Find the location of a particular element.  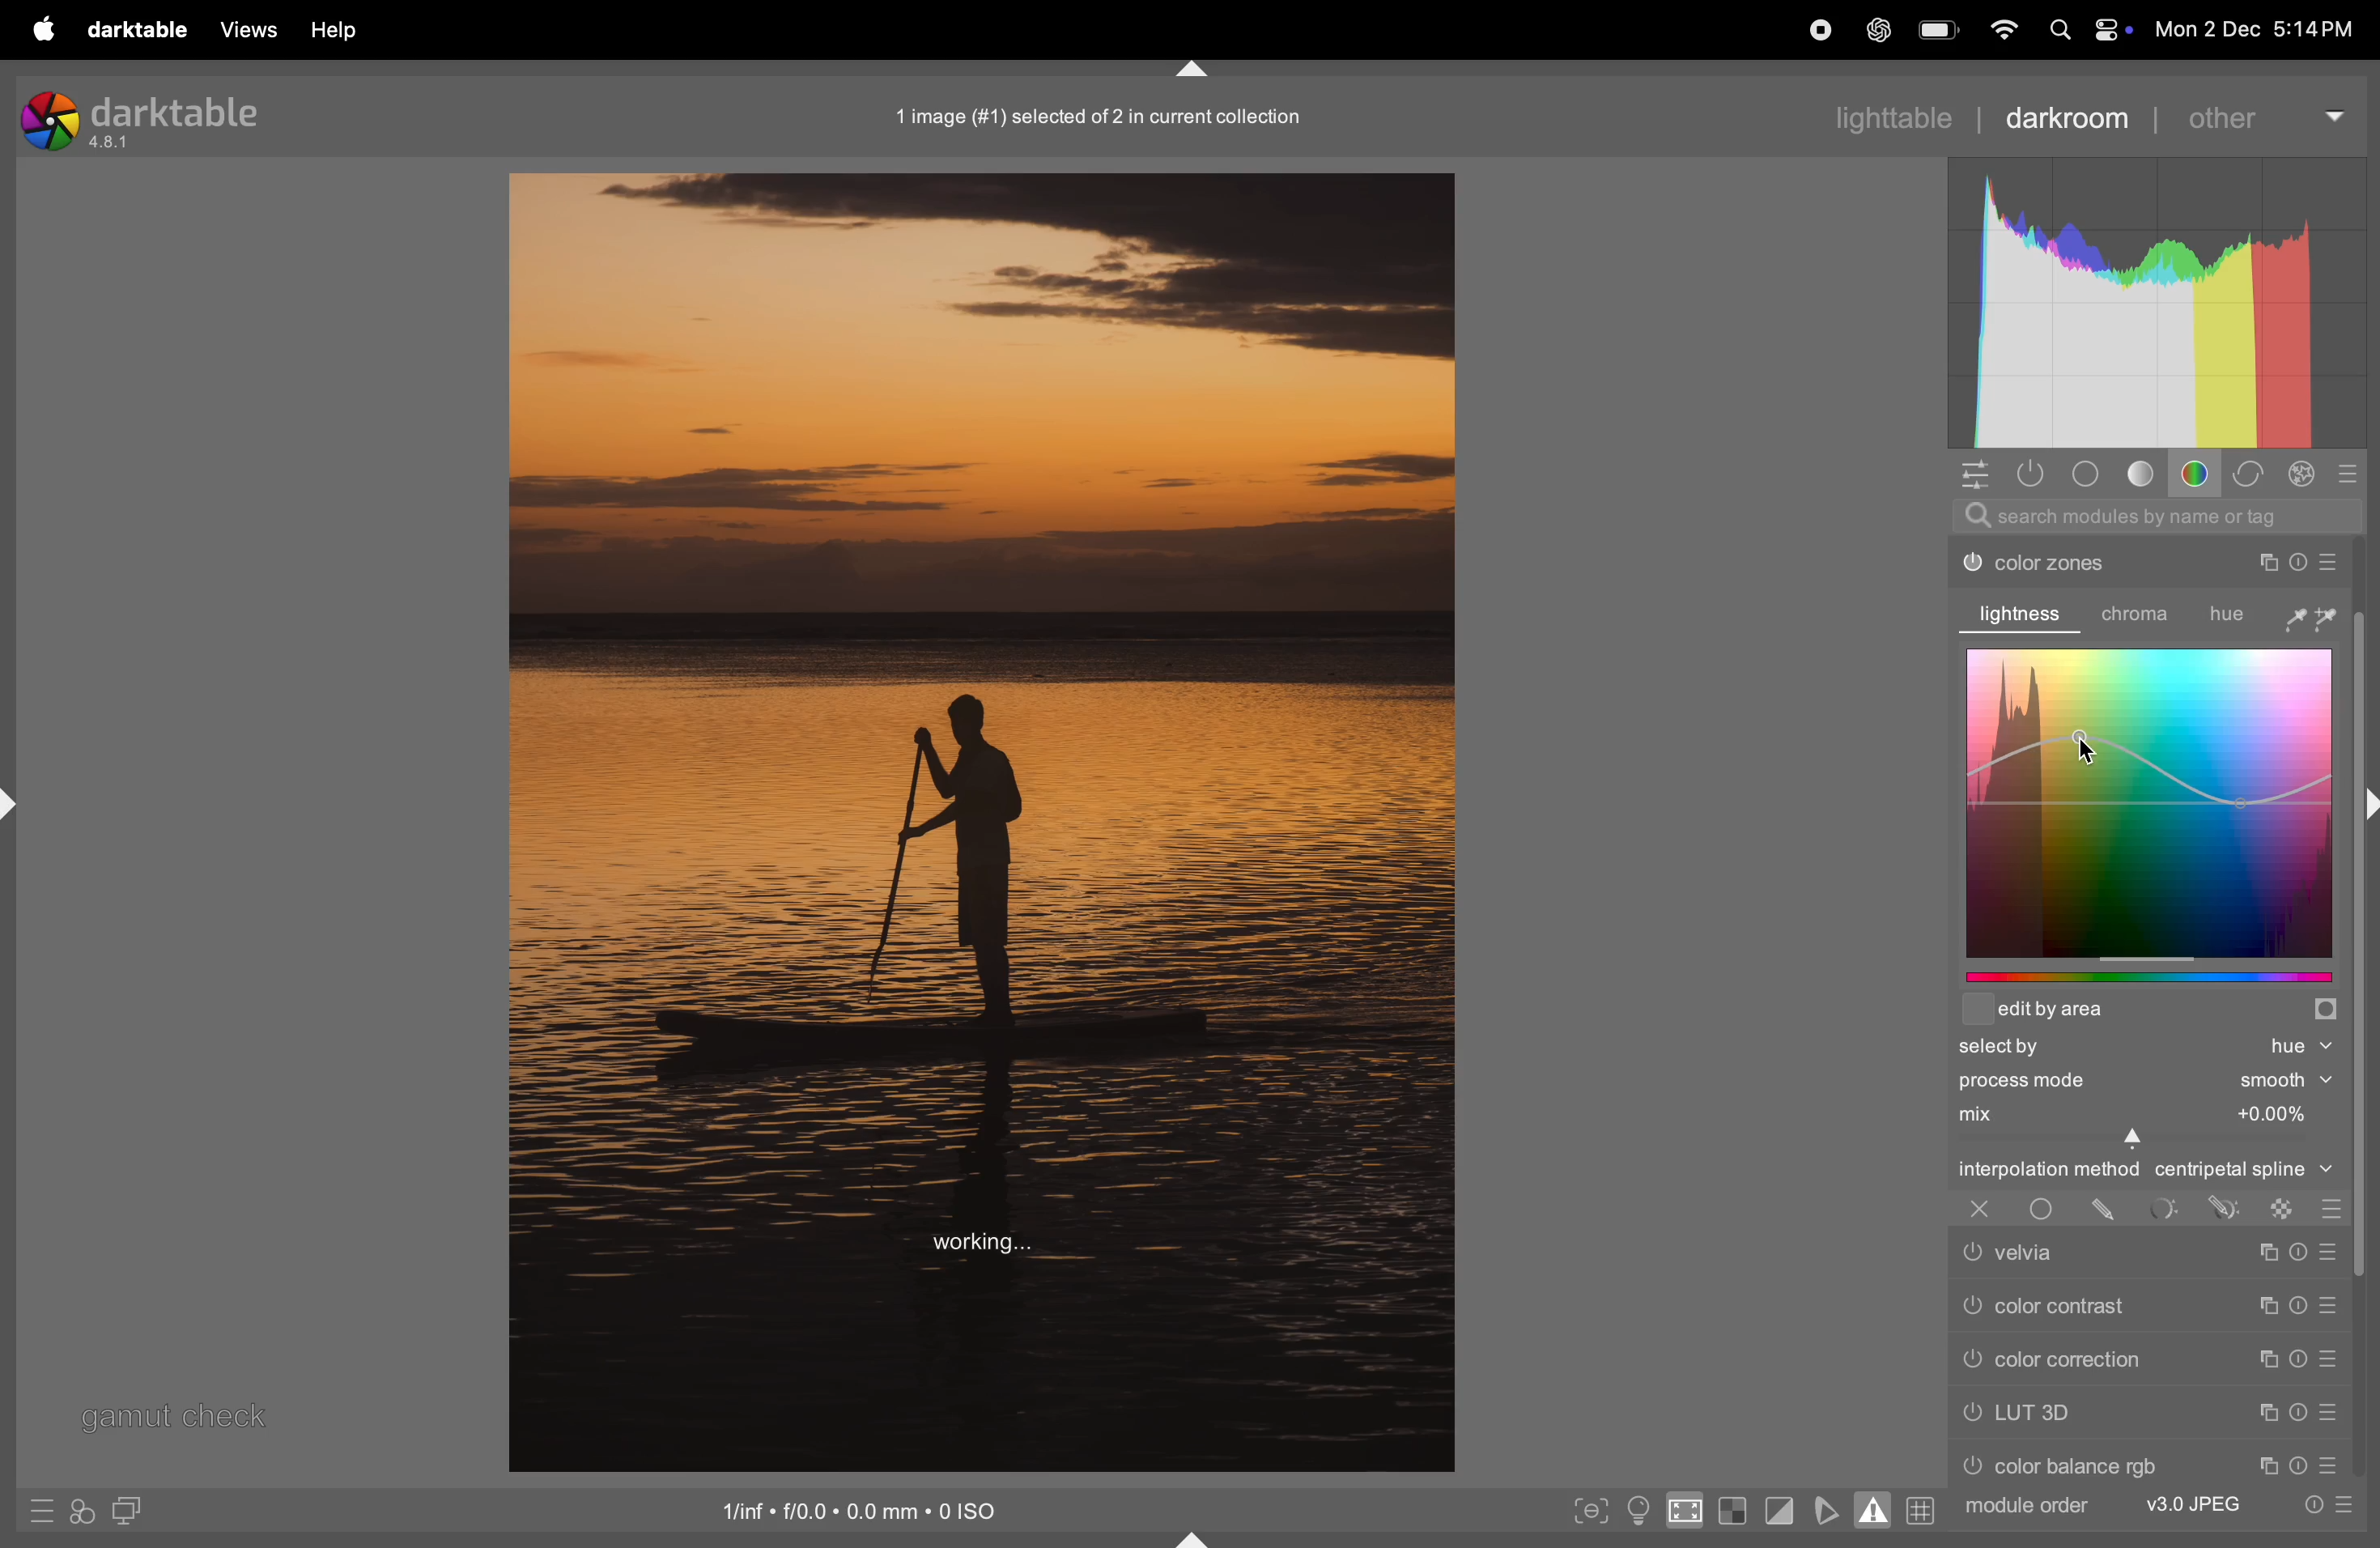

 is located at coordinates (2196, 472).